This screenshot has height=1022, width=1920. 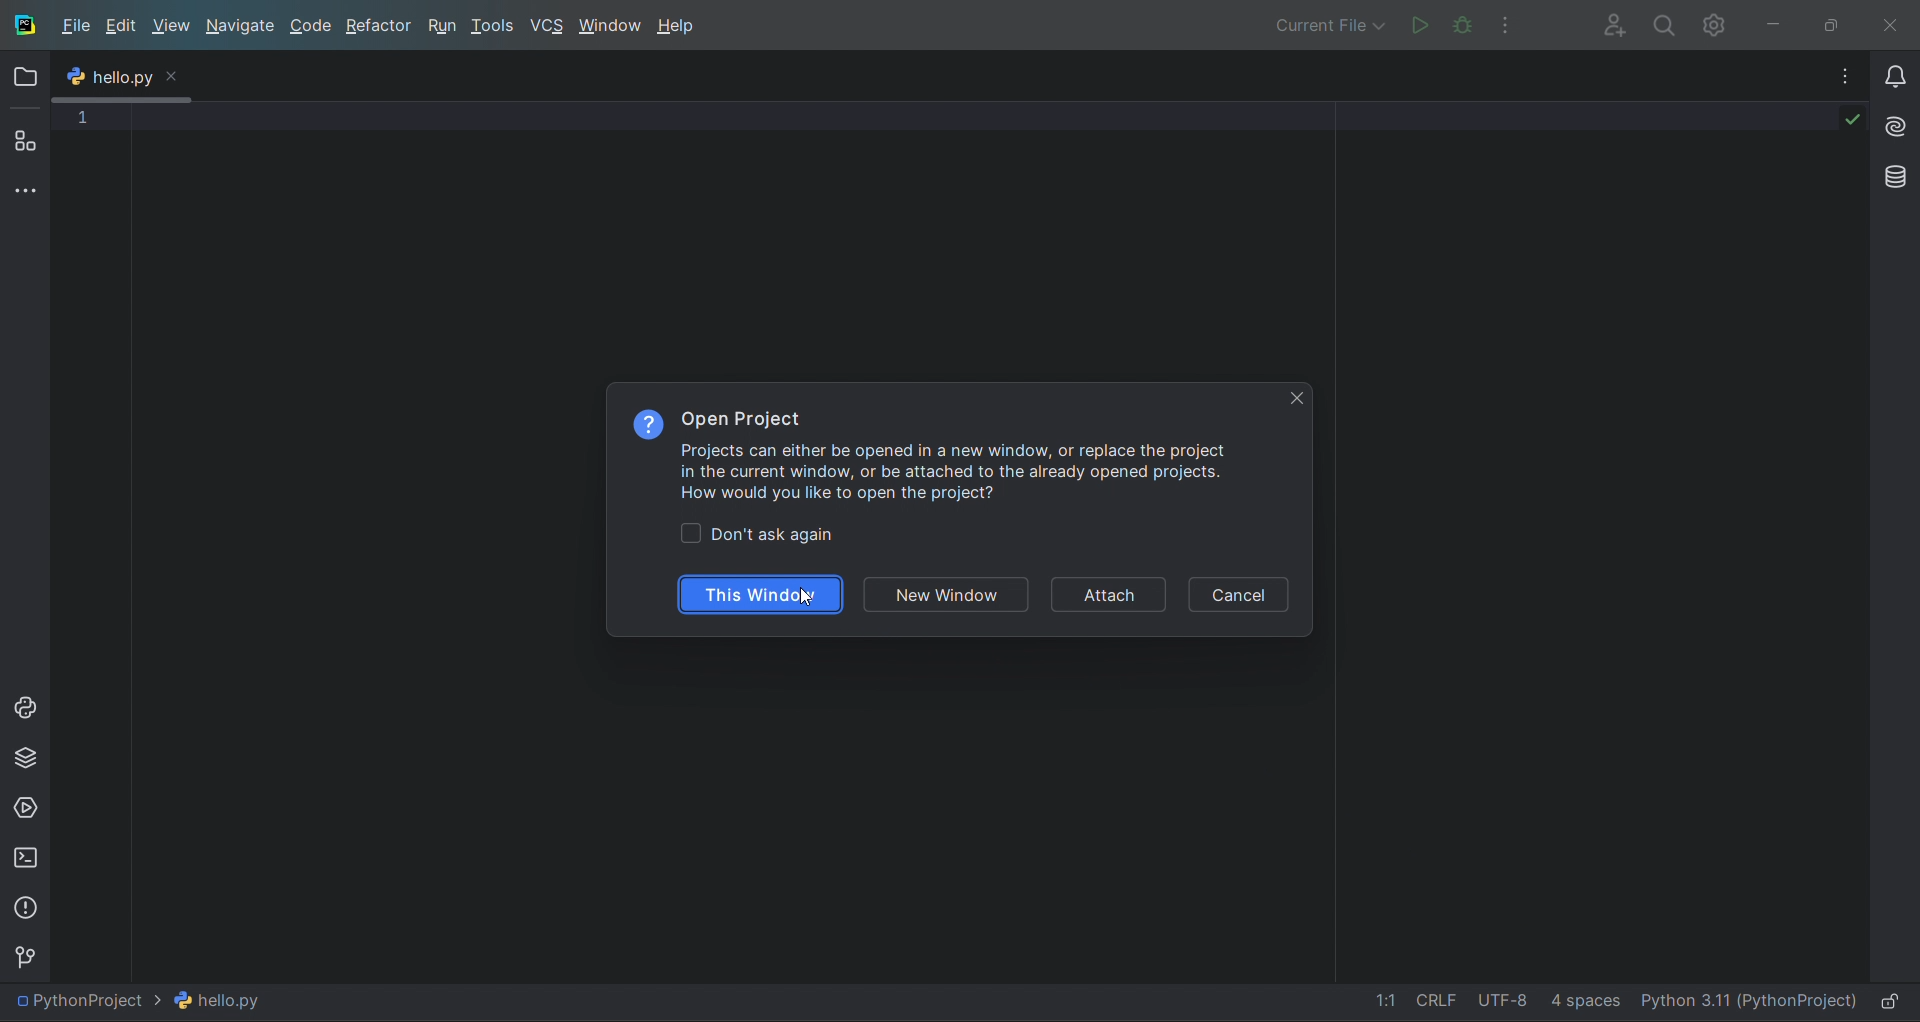 What do you see at coordinates (808, 598) in the screenshot?
I see `cursor` at bounding box center [808, 598].